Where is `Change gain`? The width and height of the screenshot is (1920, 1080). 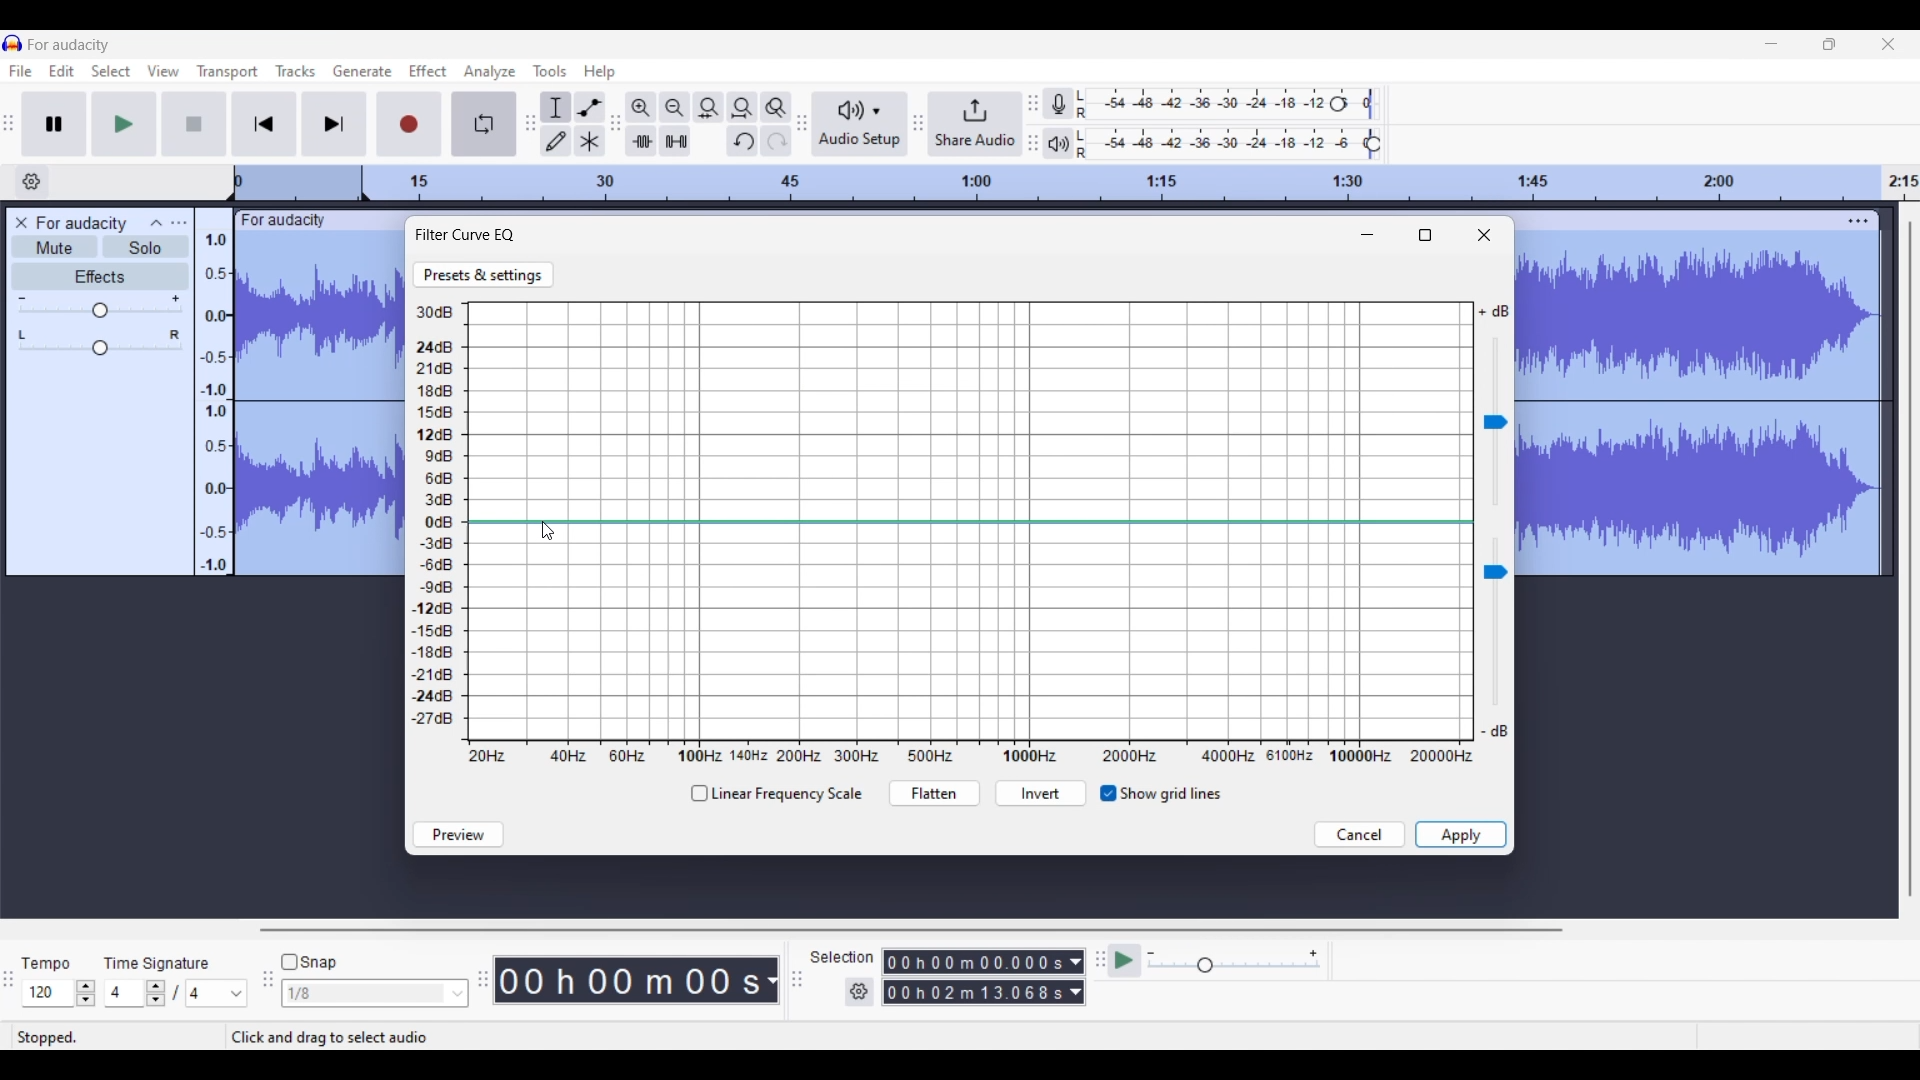
Change gain is located at coordinates (100, 311).